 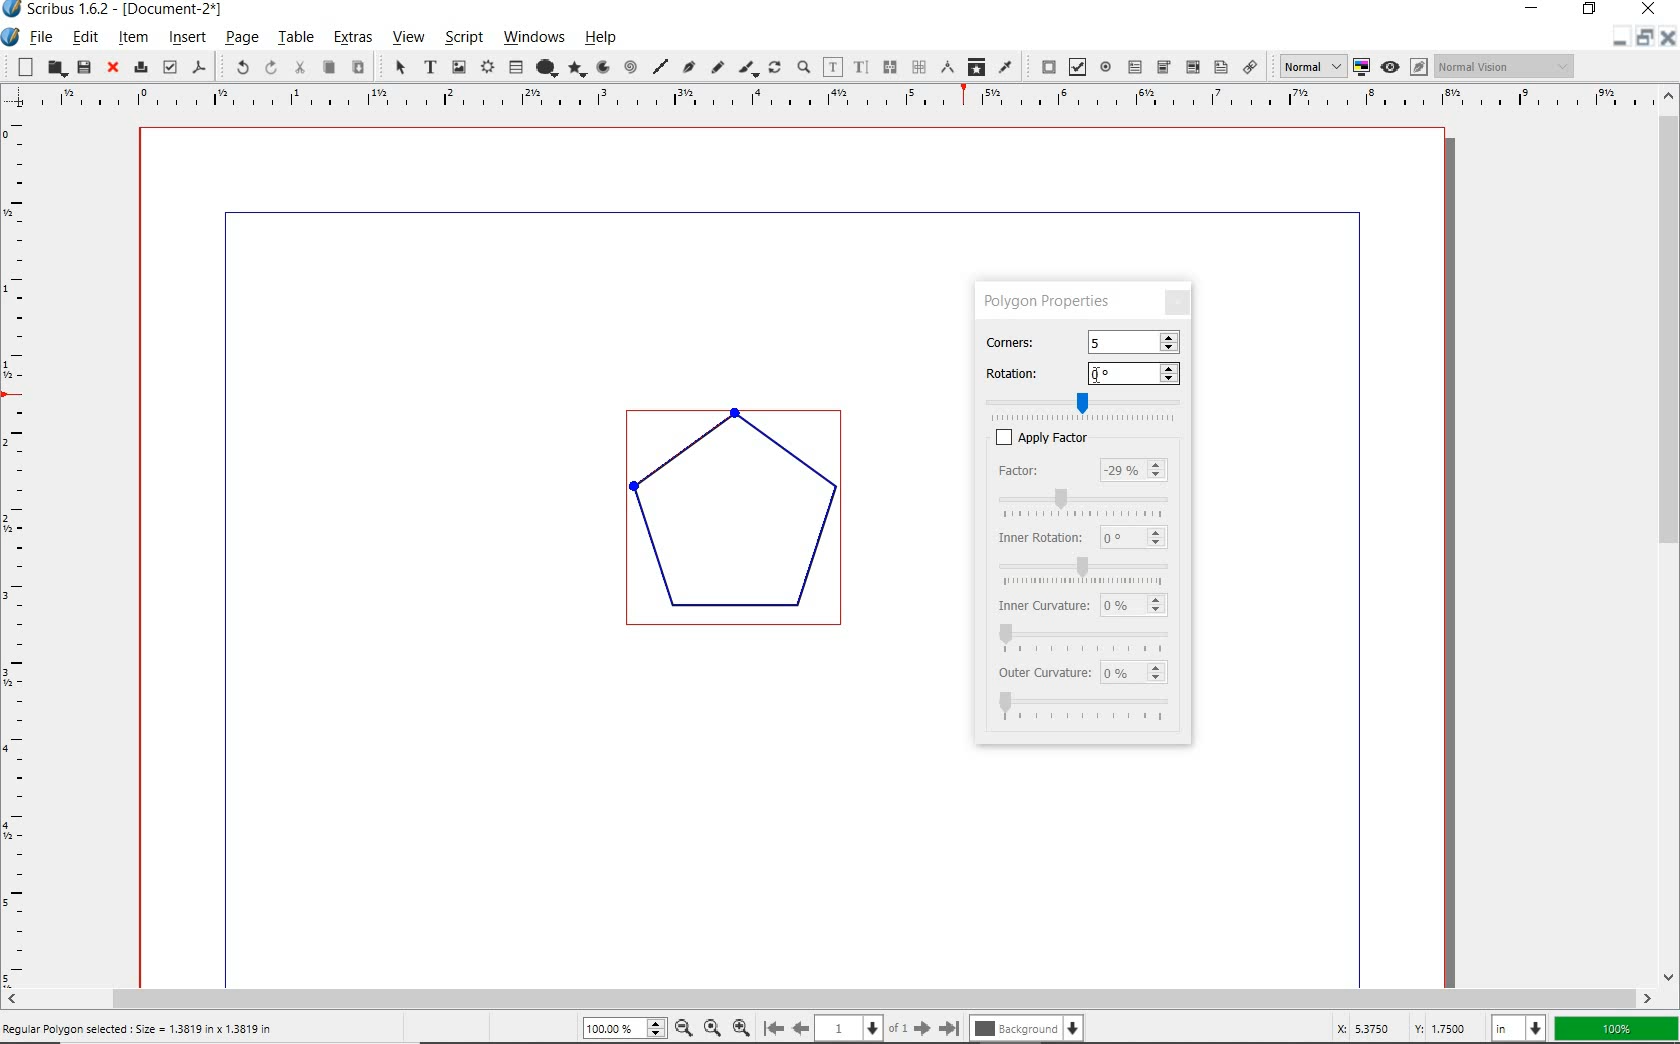 What do you see at coordinates (462, 38) in the screenshot?
I see `script` at bounding box center [462, 38].